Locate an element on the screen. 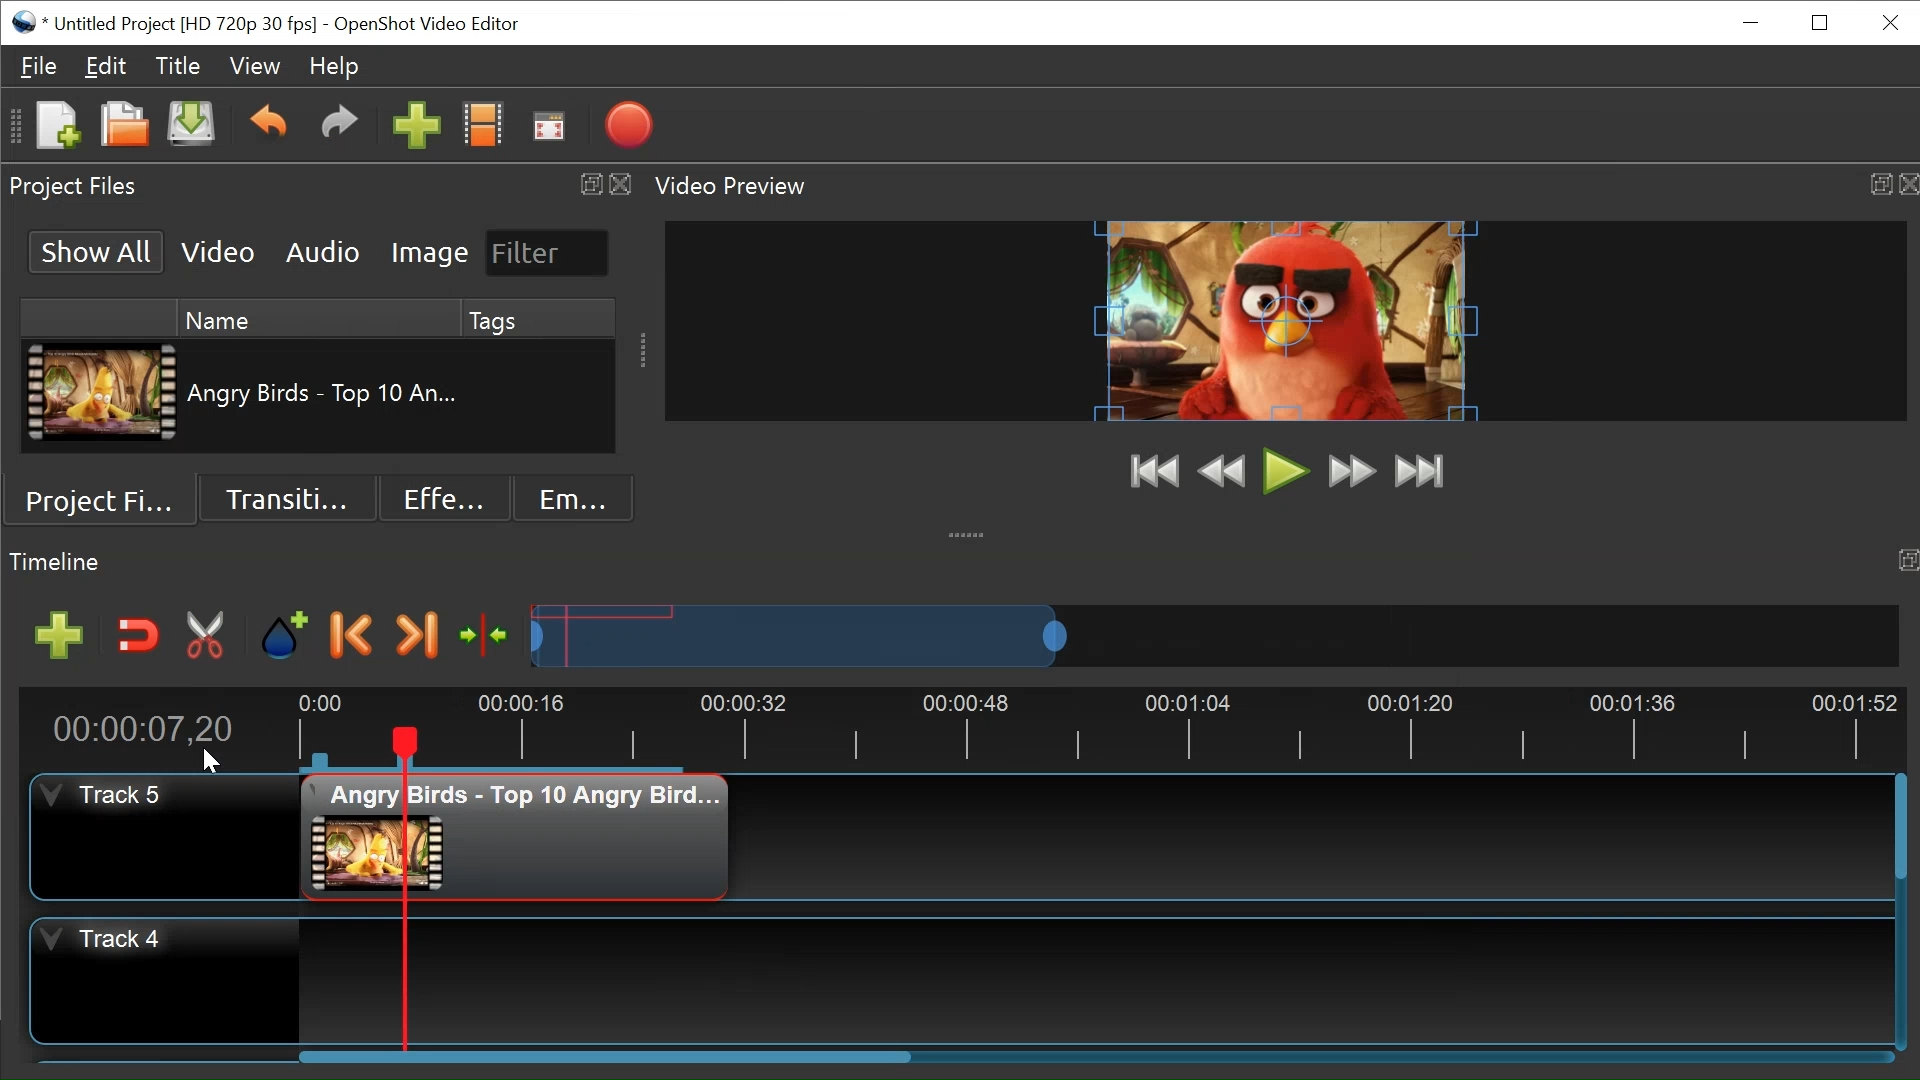 The image size is (1920, 1080). Fullscreen is located at coordinates (547, 127).